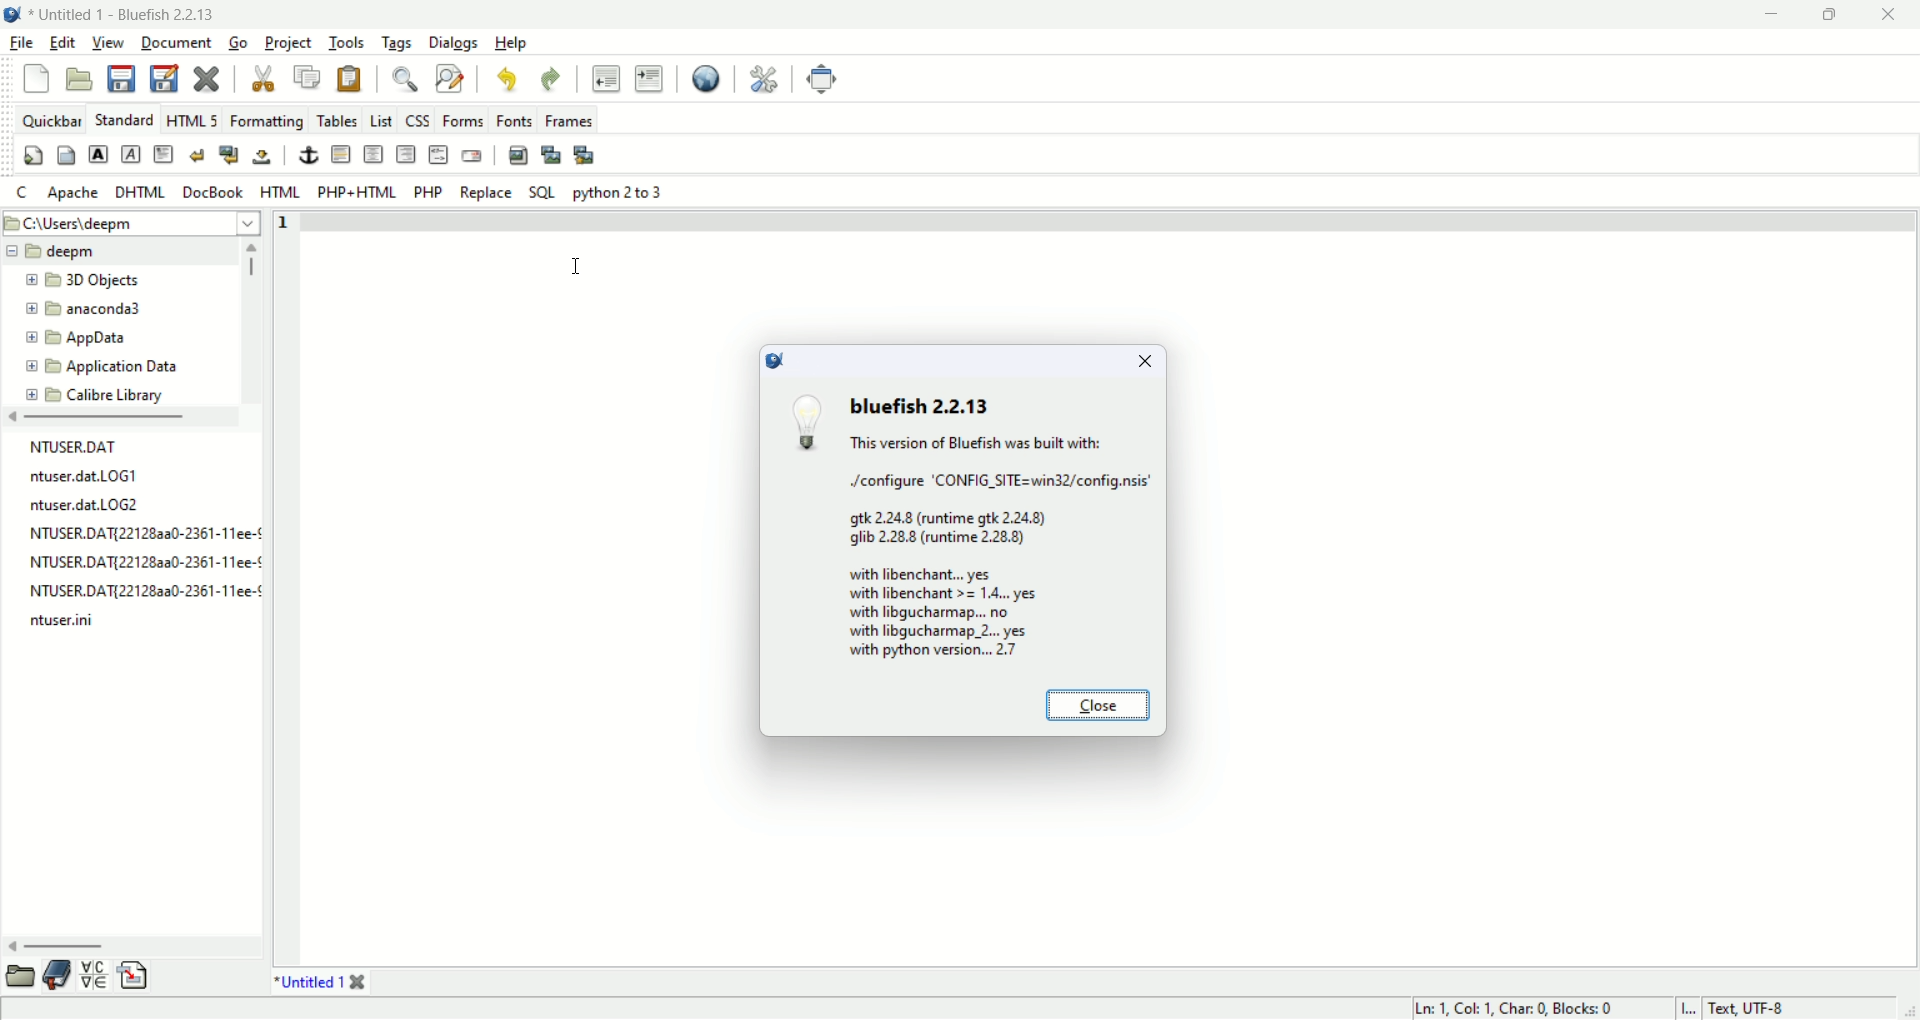  What do you see at coordinates (91, 280) in the screenshot?
I see `folder name` at bounding box center [91, 280].